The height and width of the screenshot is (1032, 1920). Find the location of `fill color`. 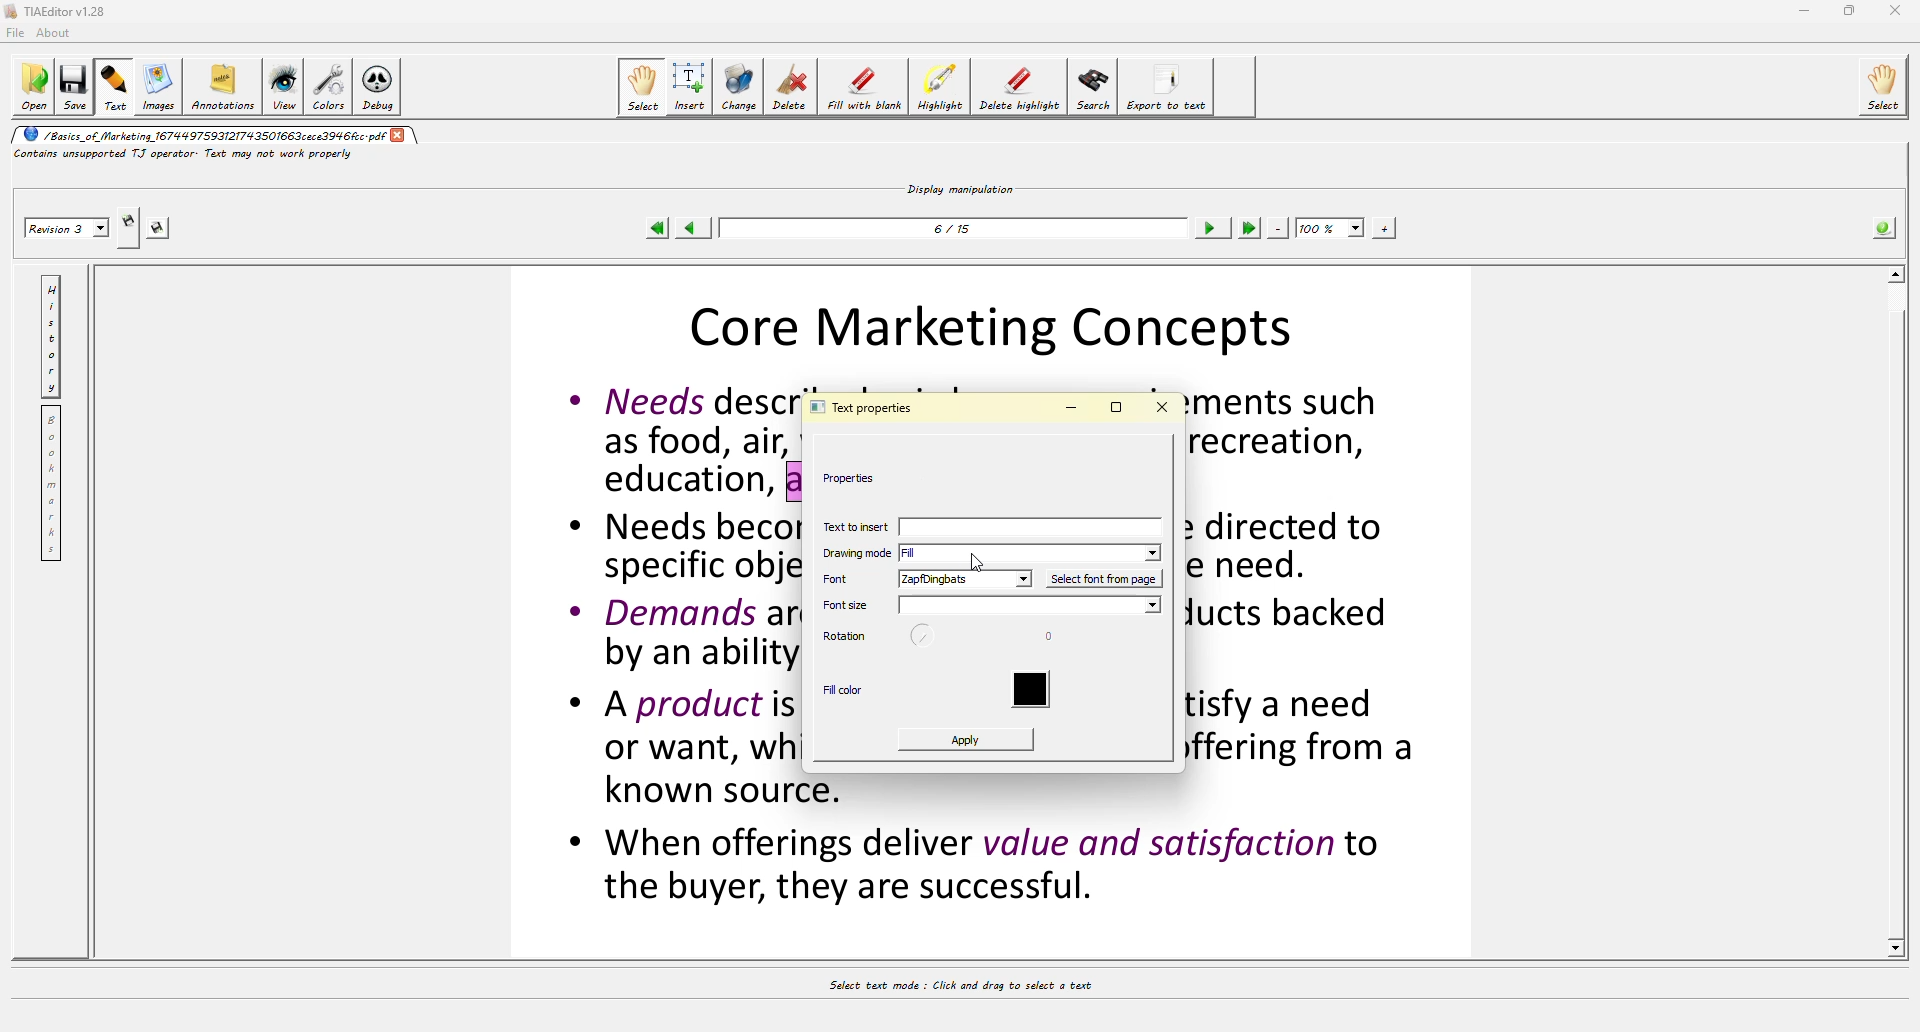

fill color is located at coordinates (846, 689).